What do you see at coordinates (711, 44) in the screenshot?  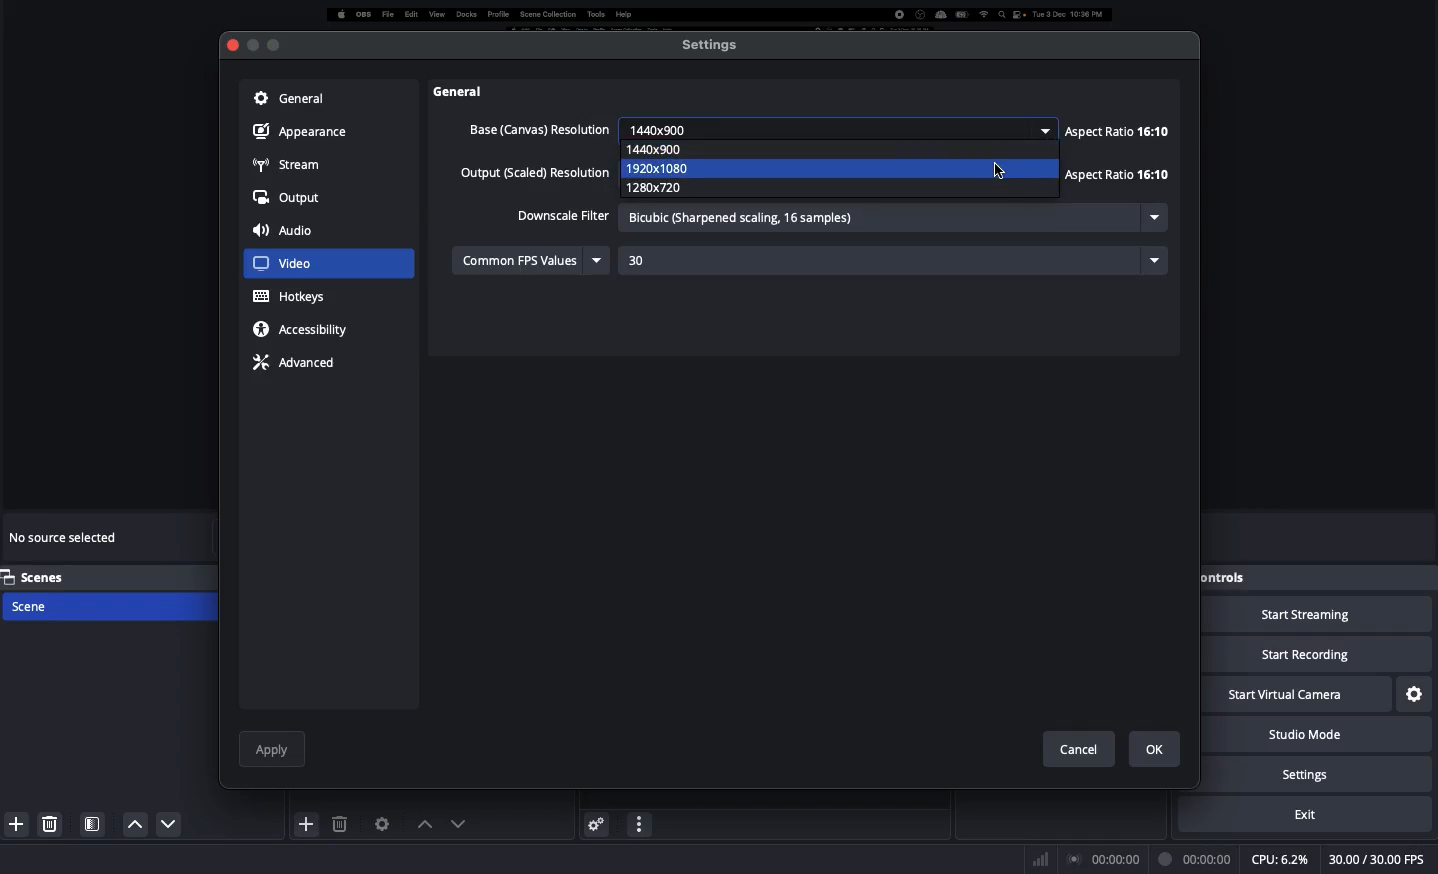 I see `Settings` at bounding box center [711, 44].